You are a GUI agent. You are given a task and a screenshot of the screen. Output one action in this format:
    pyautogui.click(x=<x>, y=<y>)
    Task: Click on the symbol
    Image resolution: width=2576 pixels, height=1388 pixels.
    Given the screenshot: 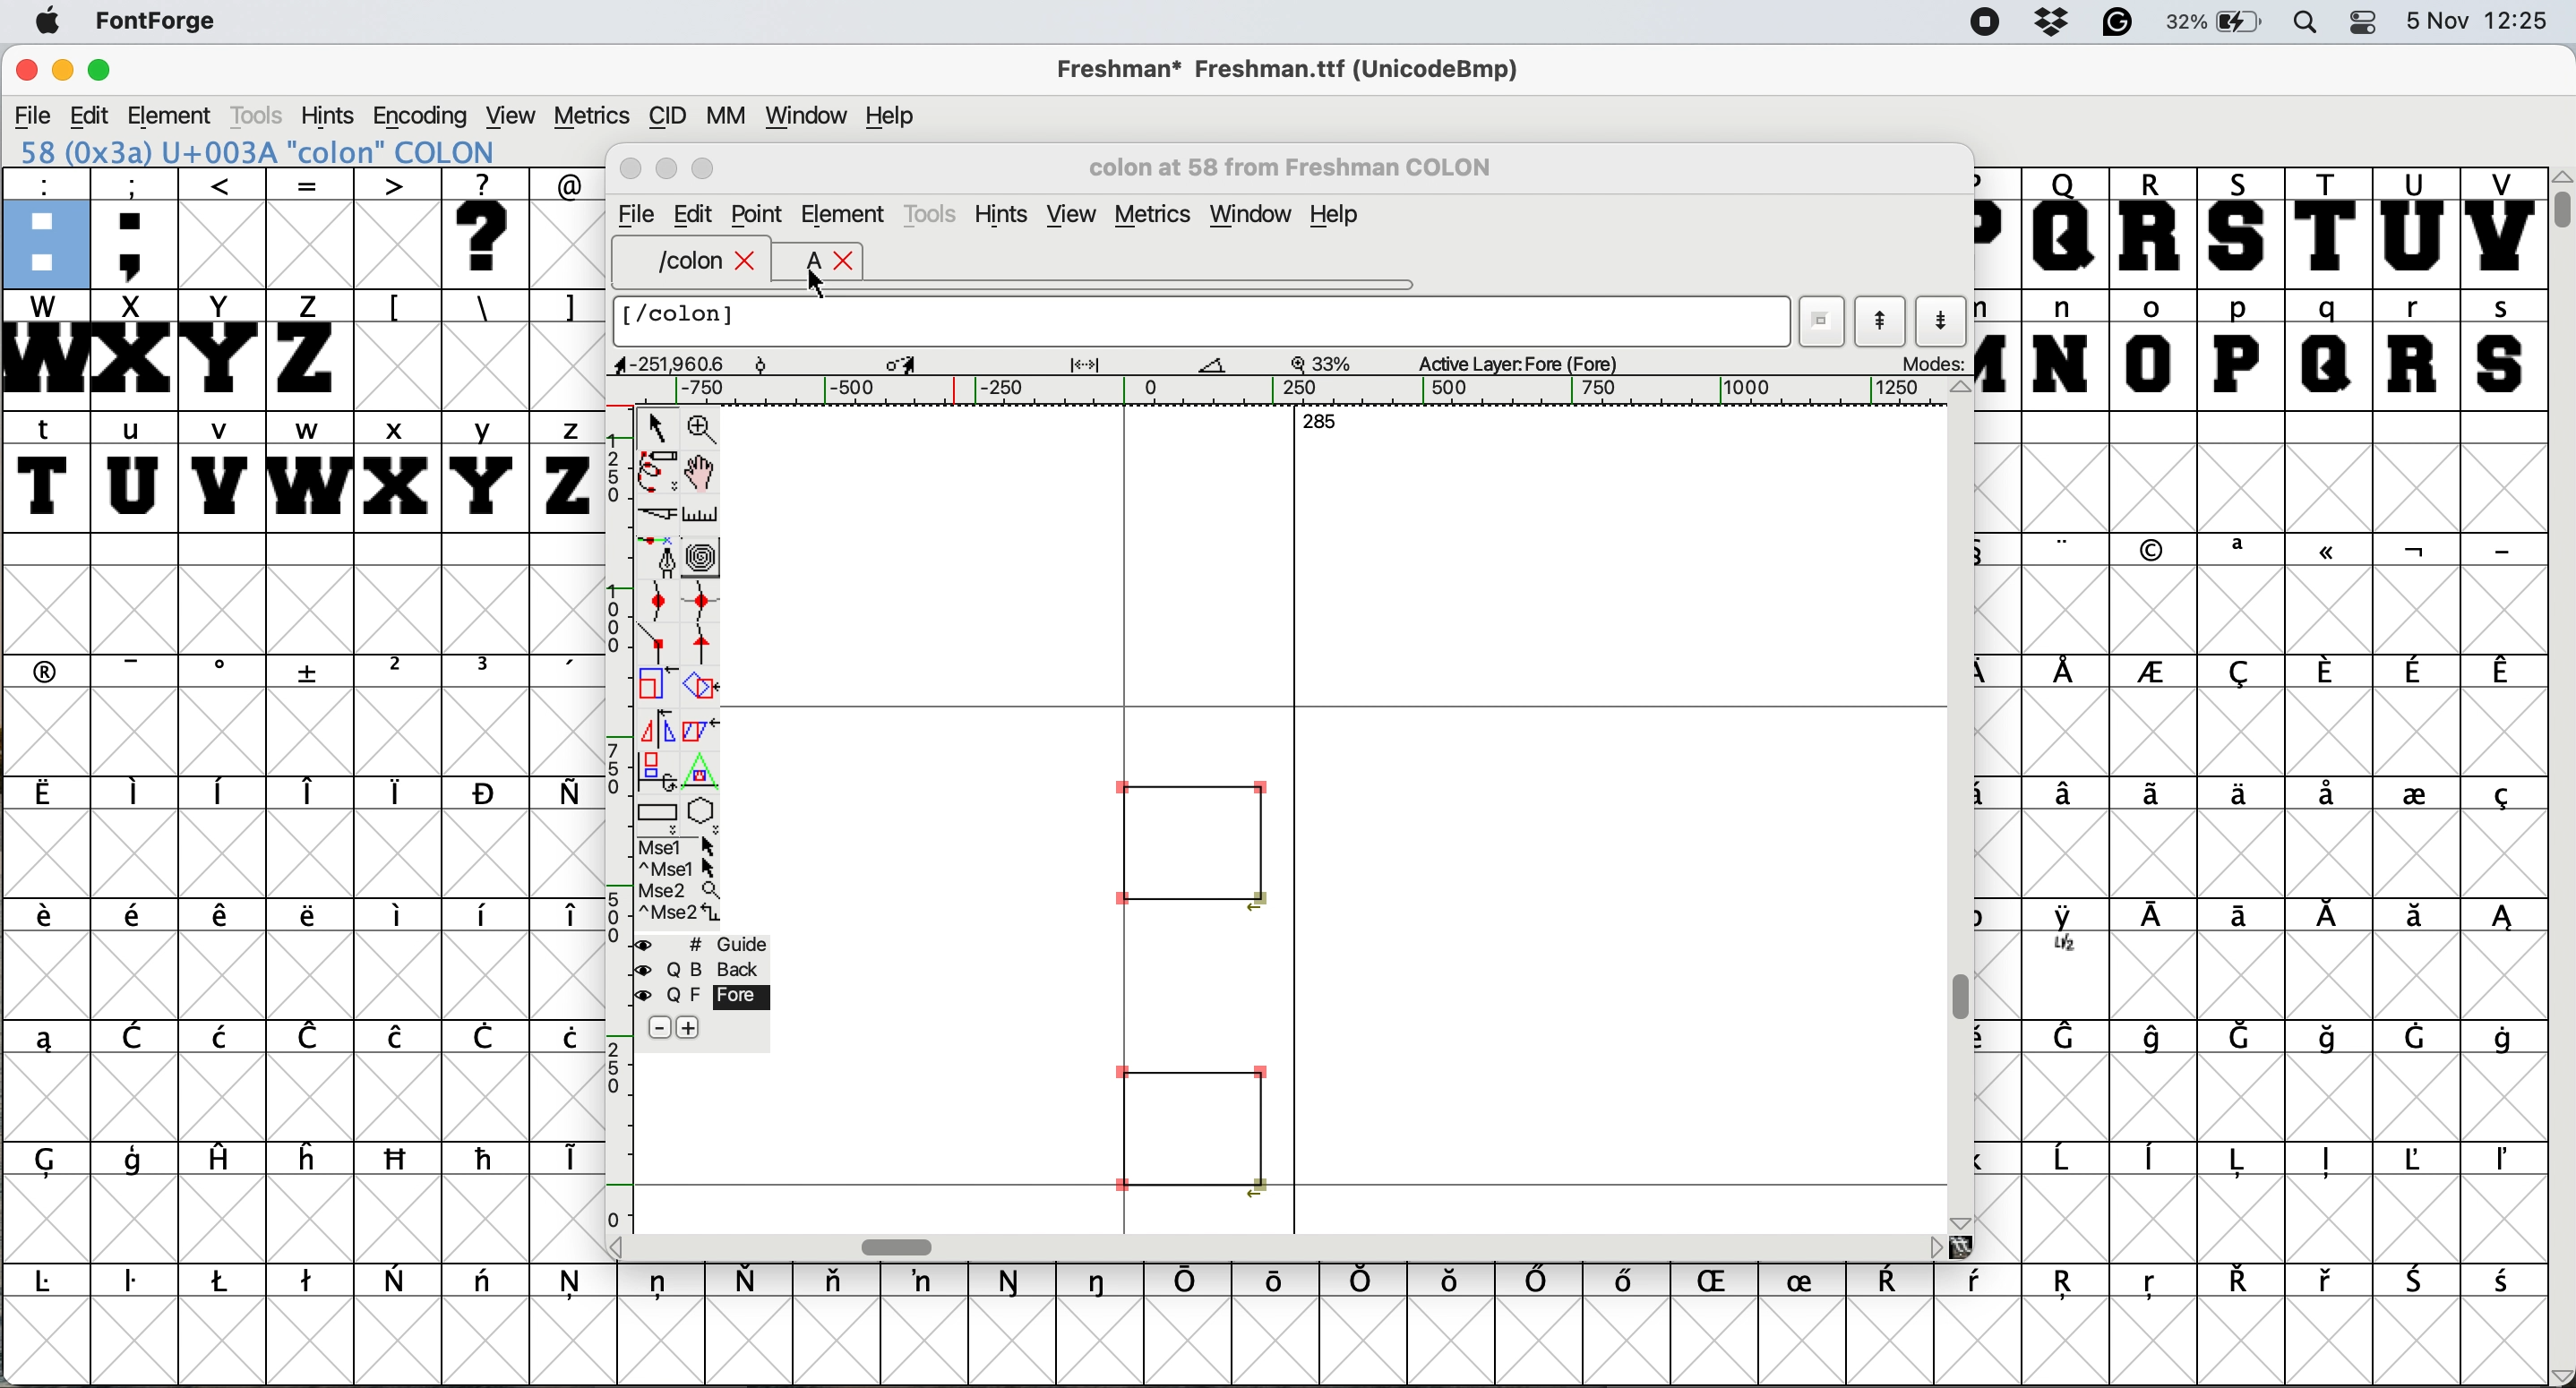 What is the action you would take?
    pyautogui.click(x=2414, y=1036)
    